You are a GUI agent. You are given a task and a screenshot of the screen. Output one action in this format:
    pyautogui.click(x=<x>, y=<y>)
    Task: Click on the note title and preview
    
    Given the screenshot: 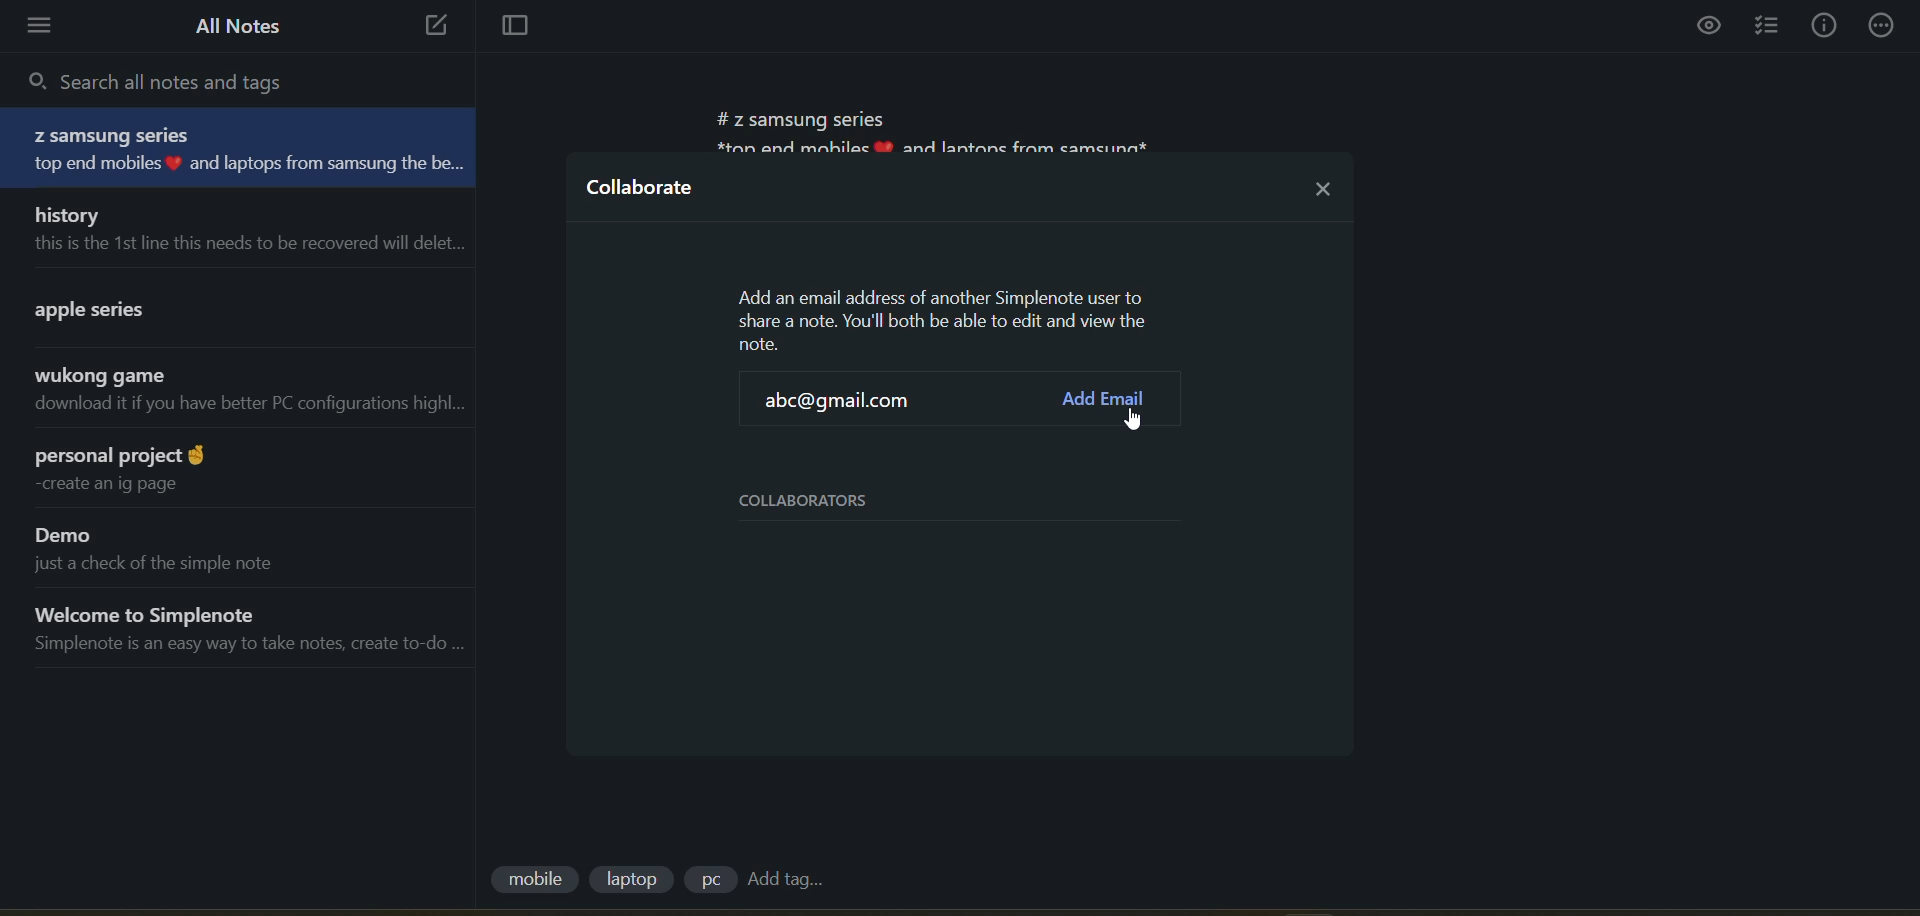 What is the action you would take?
    pyautogui.click(x=240, y=468)
    